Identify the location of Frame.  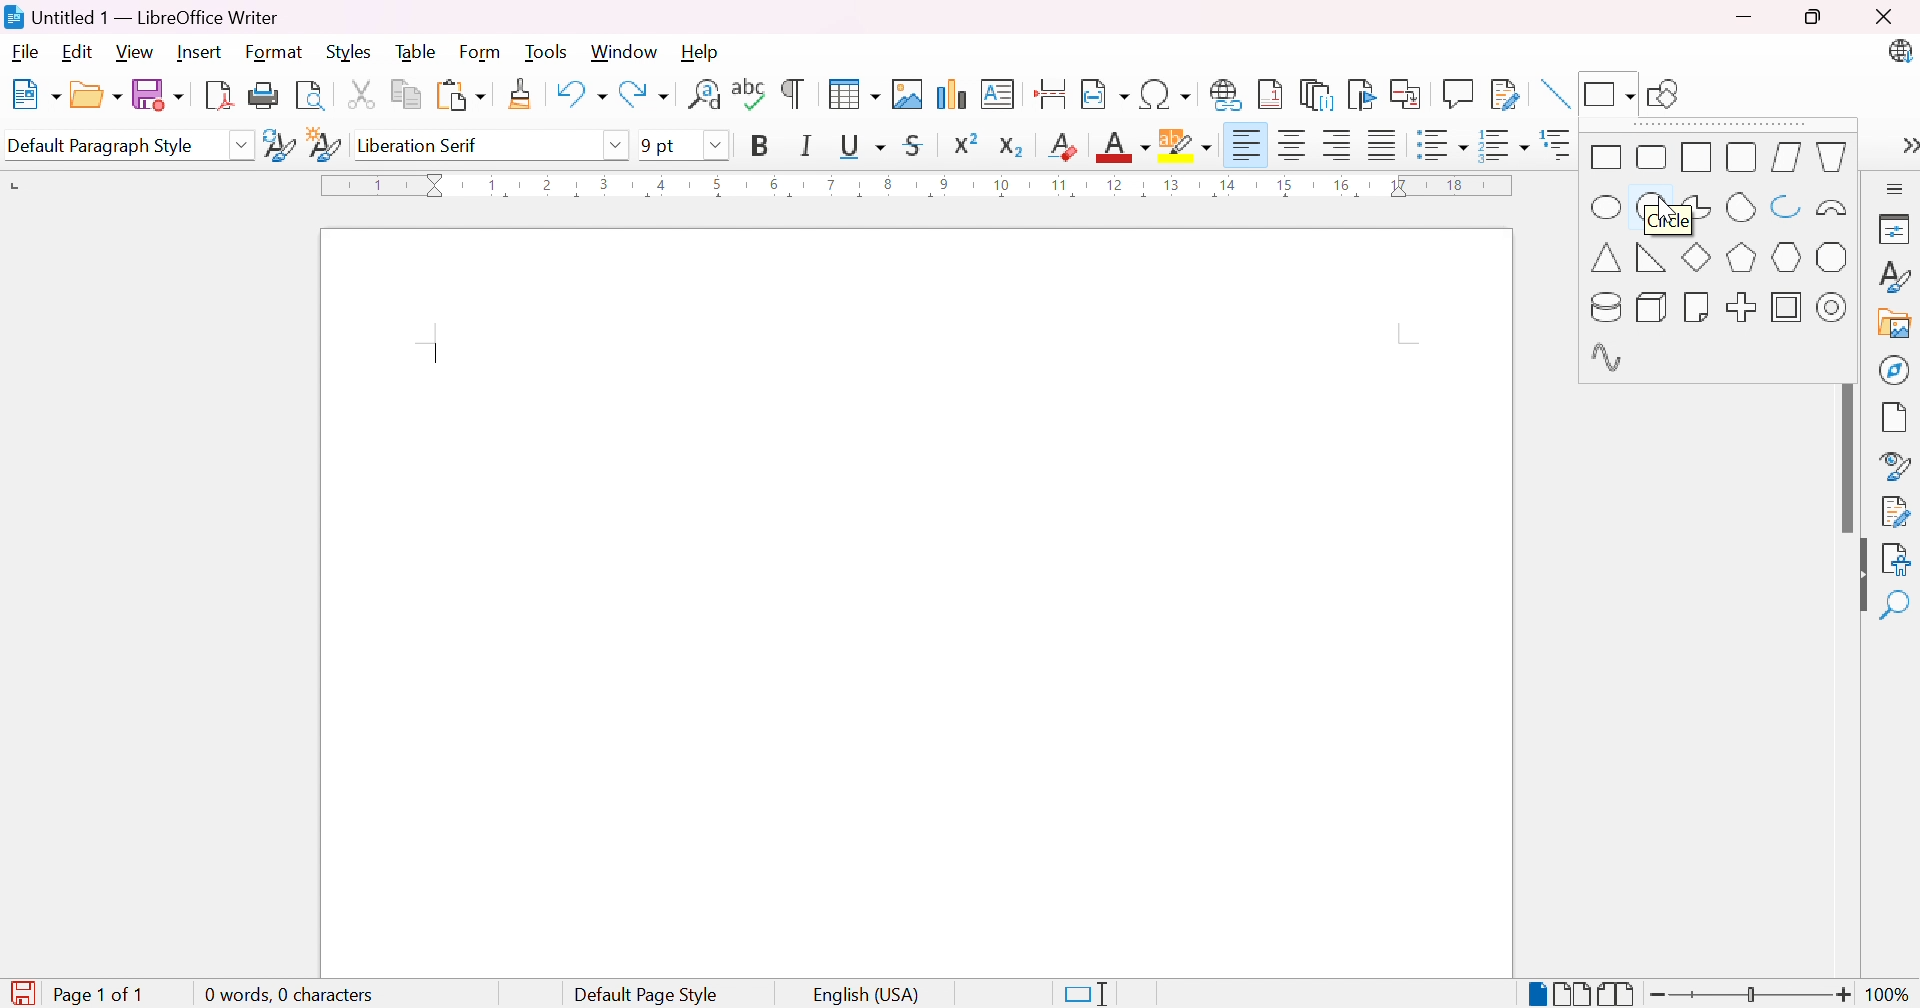
(1786, 307).